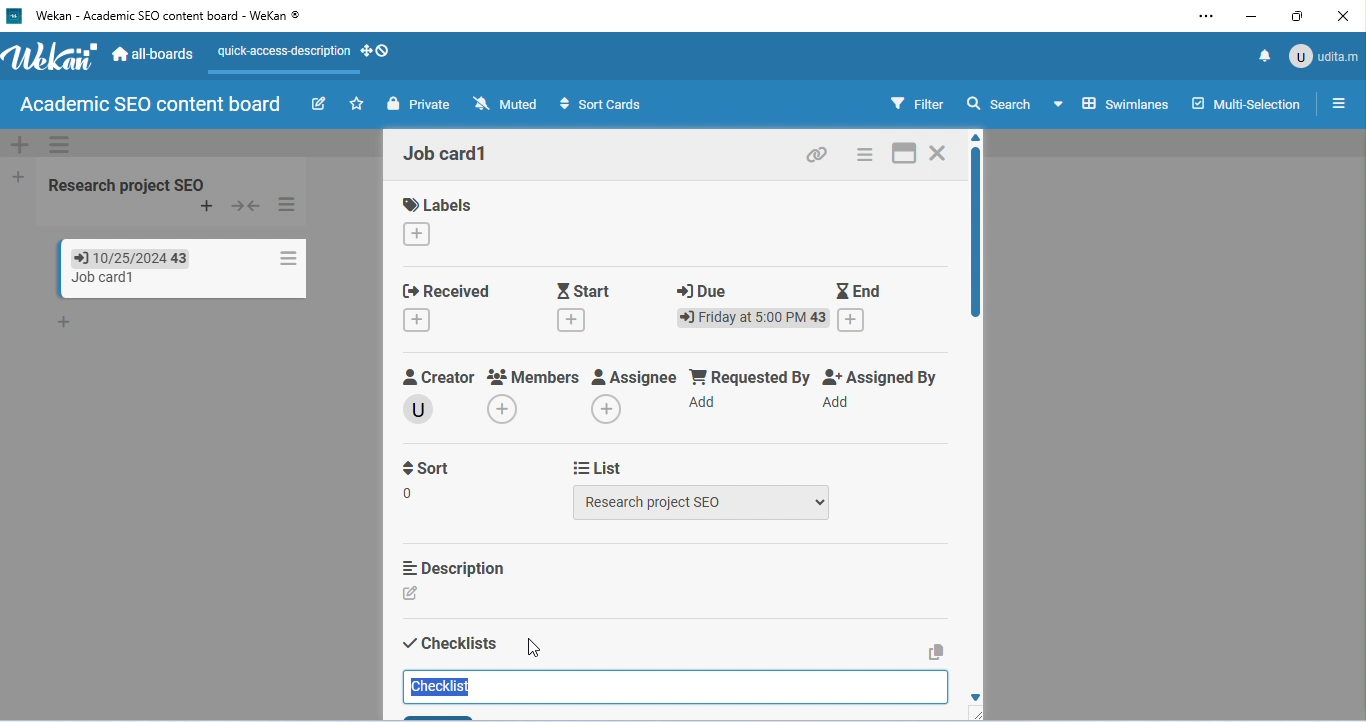 The width and height of the screenshot is (1366, 722). I want to click on maximize card, so click(904, 154).